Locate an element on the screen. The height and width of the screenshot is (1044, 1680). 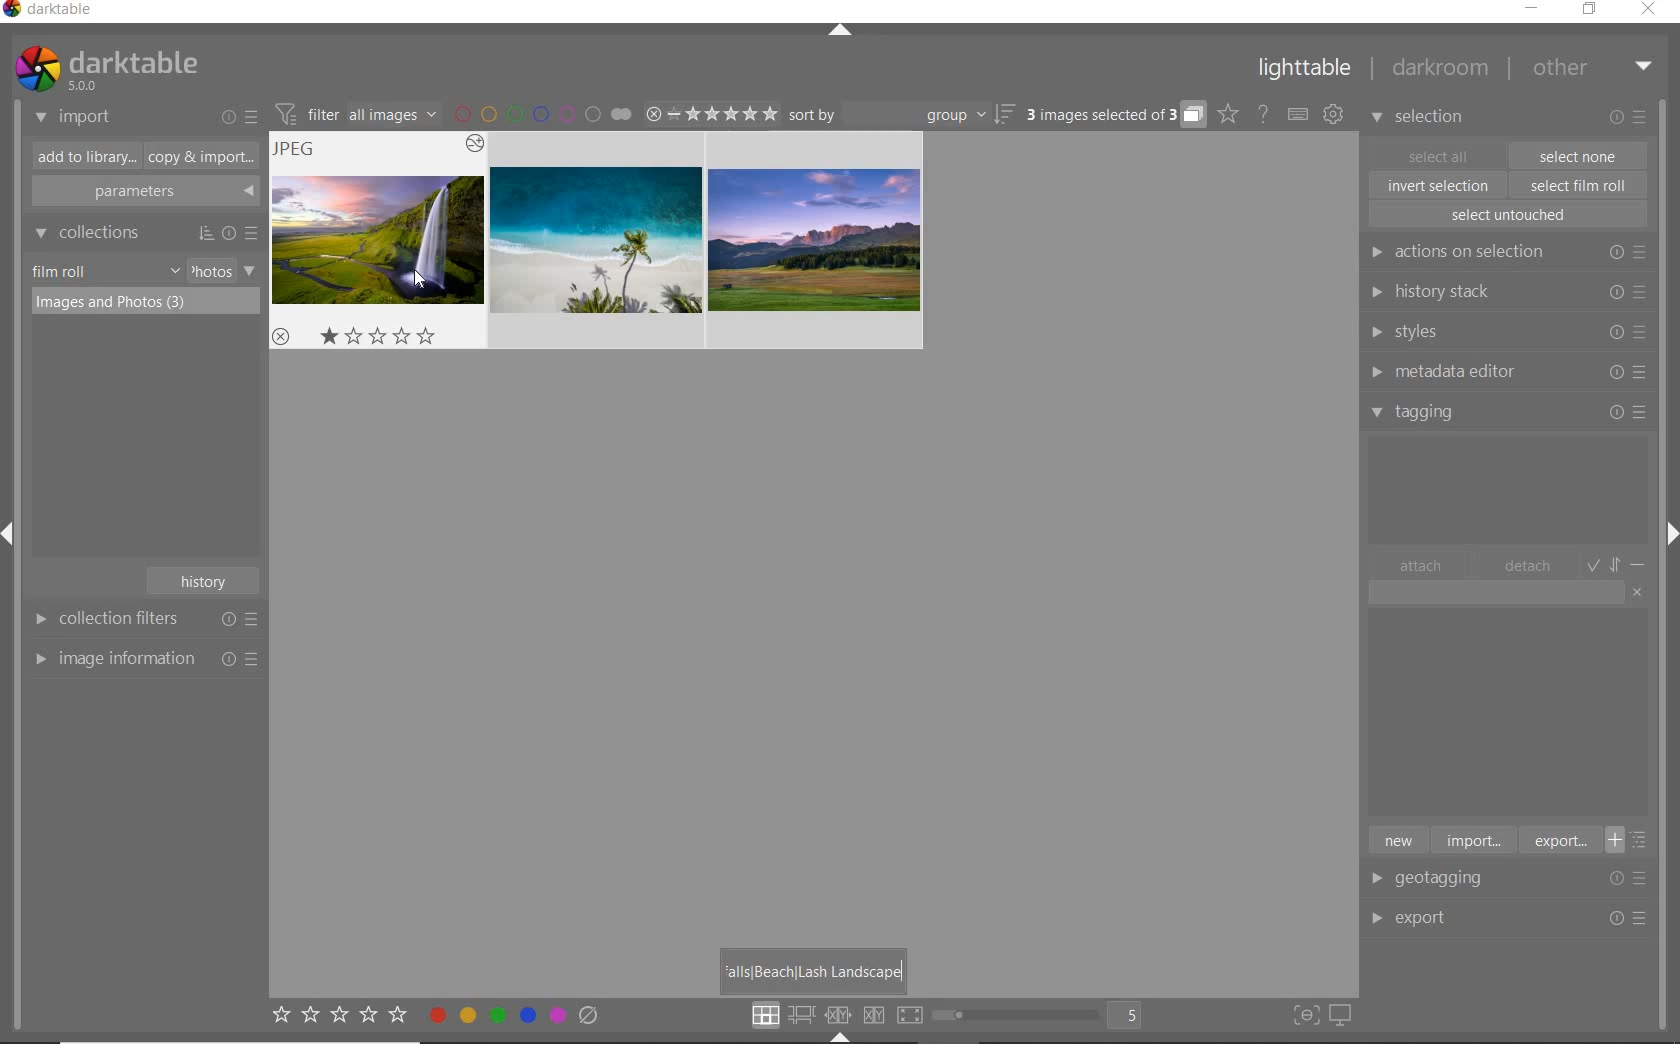
clear entry is located at coordinates (1638, 591).